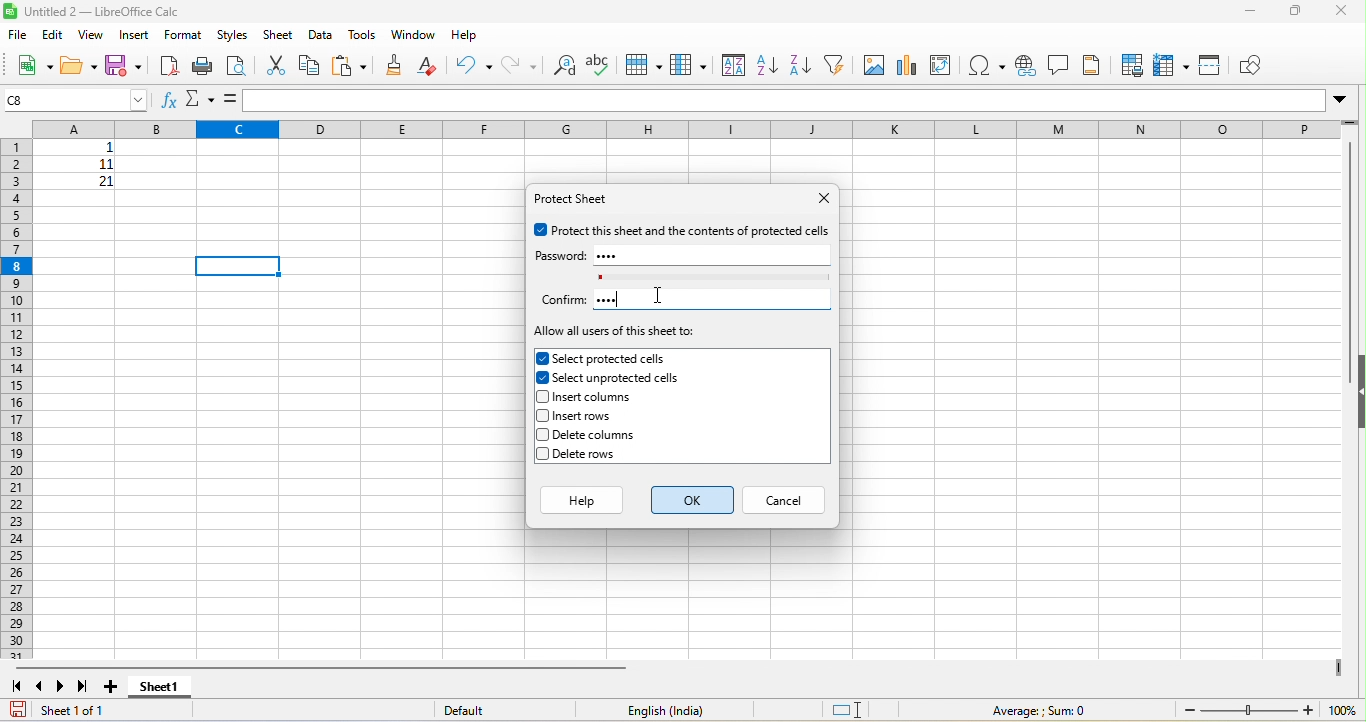 Image resolution: width=1366 pixels, height=722 pixels. I want to click on sheet1, so click(180, 687).